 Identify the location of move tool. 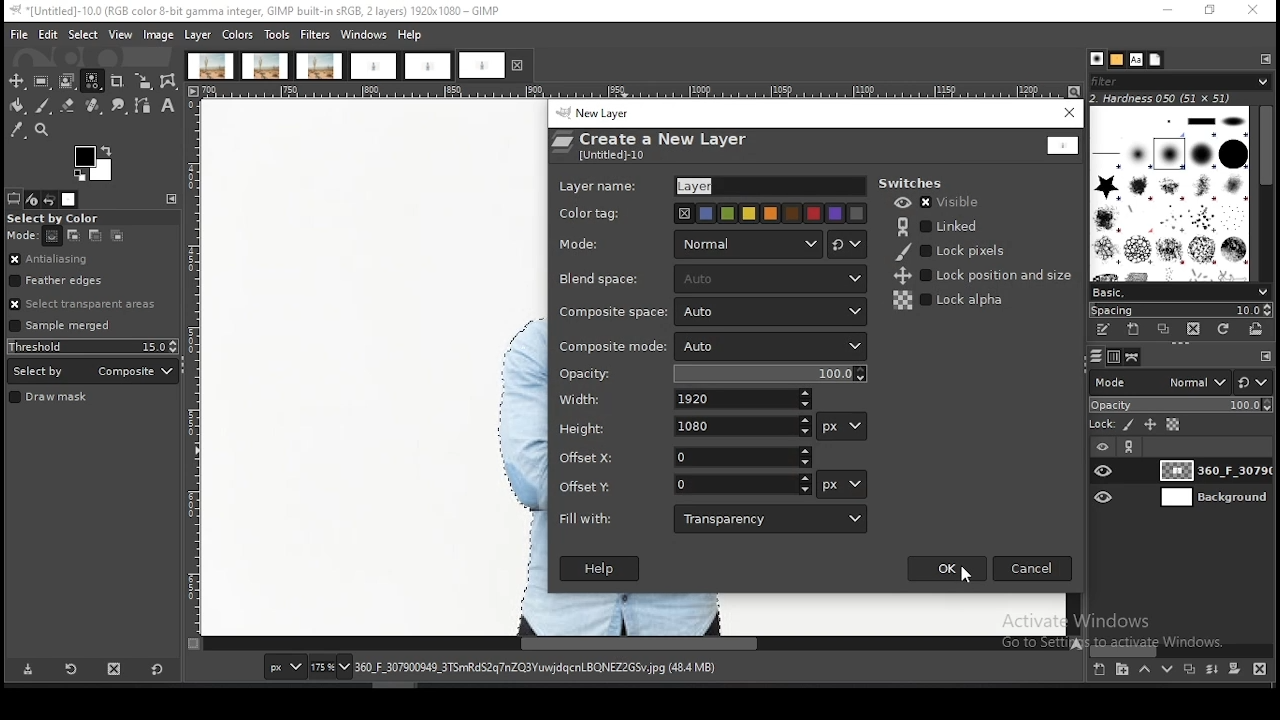
(16, 81).